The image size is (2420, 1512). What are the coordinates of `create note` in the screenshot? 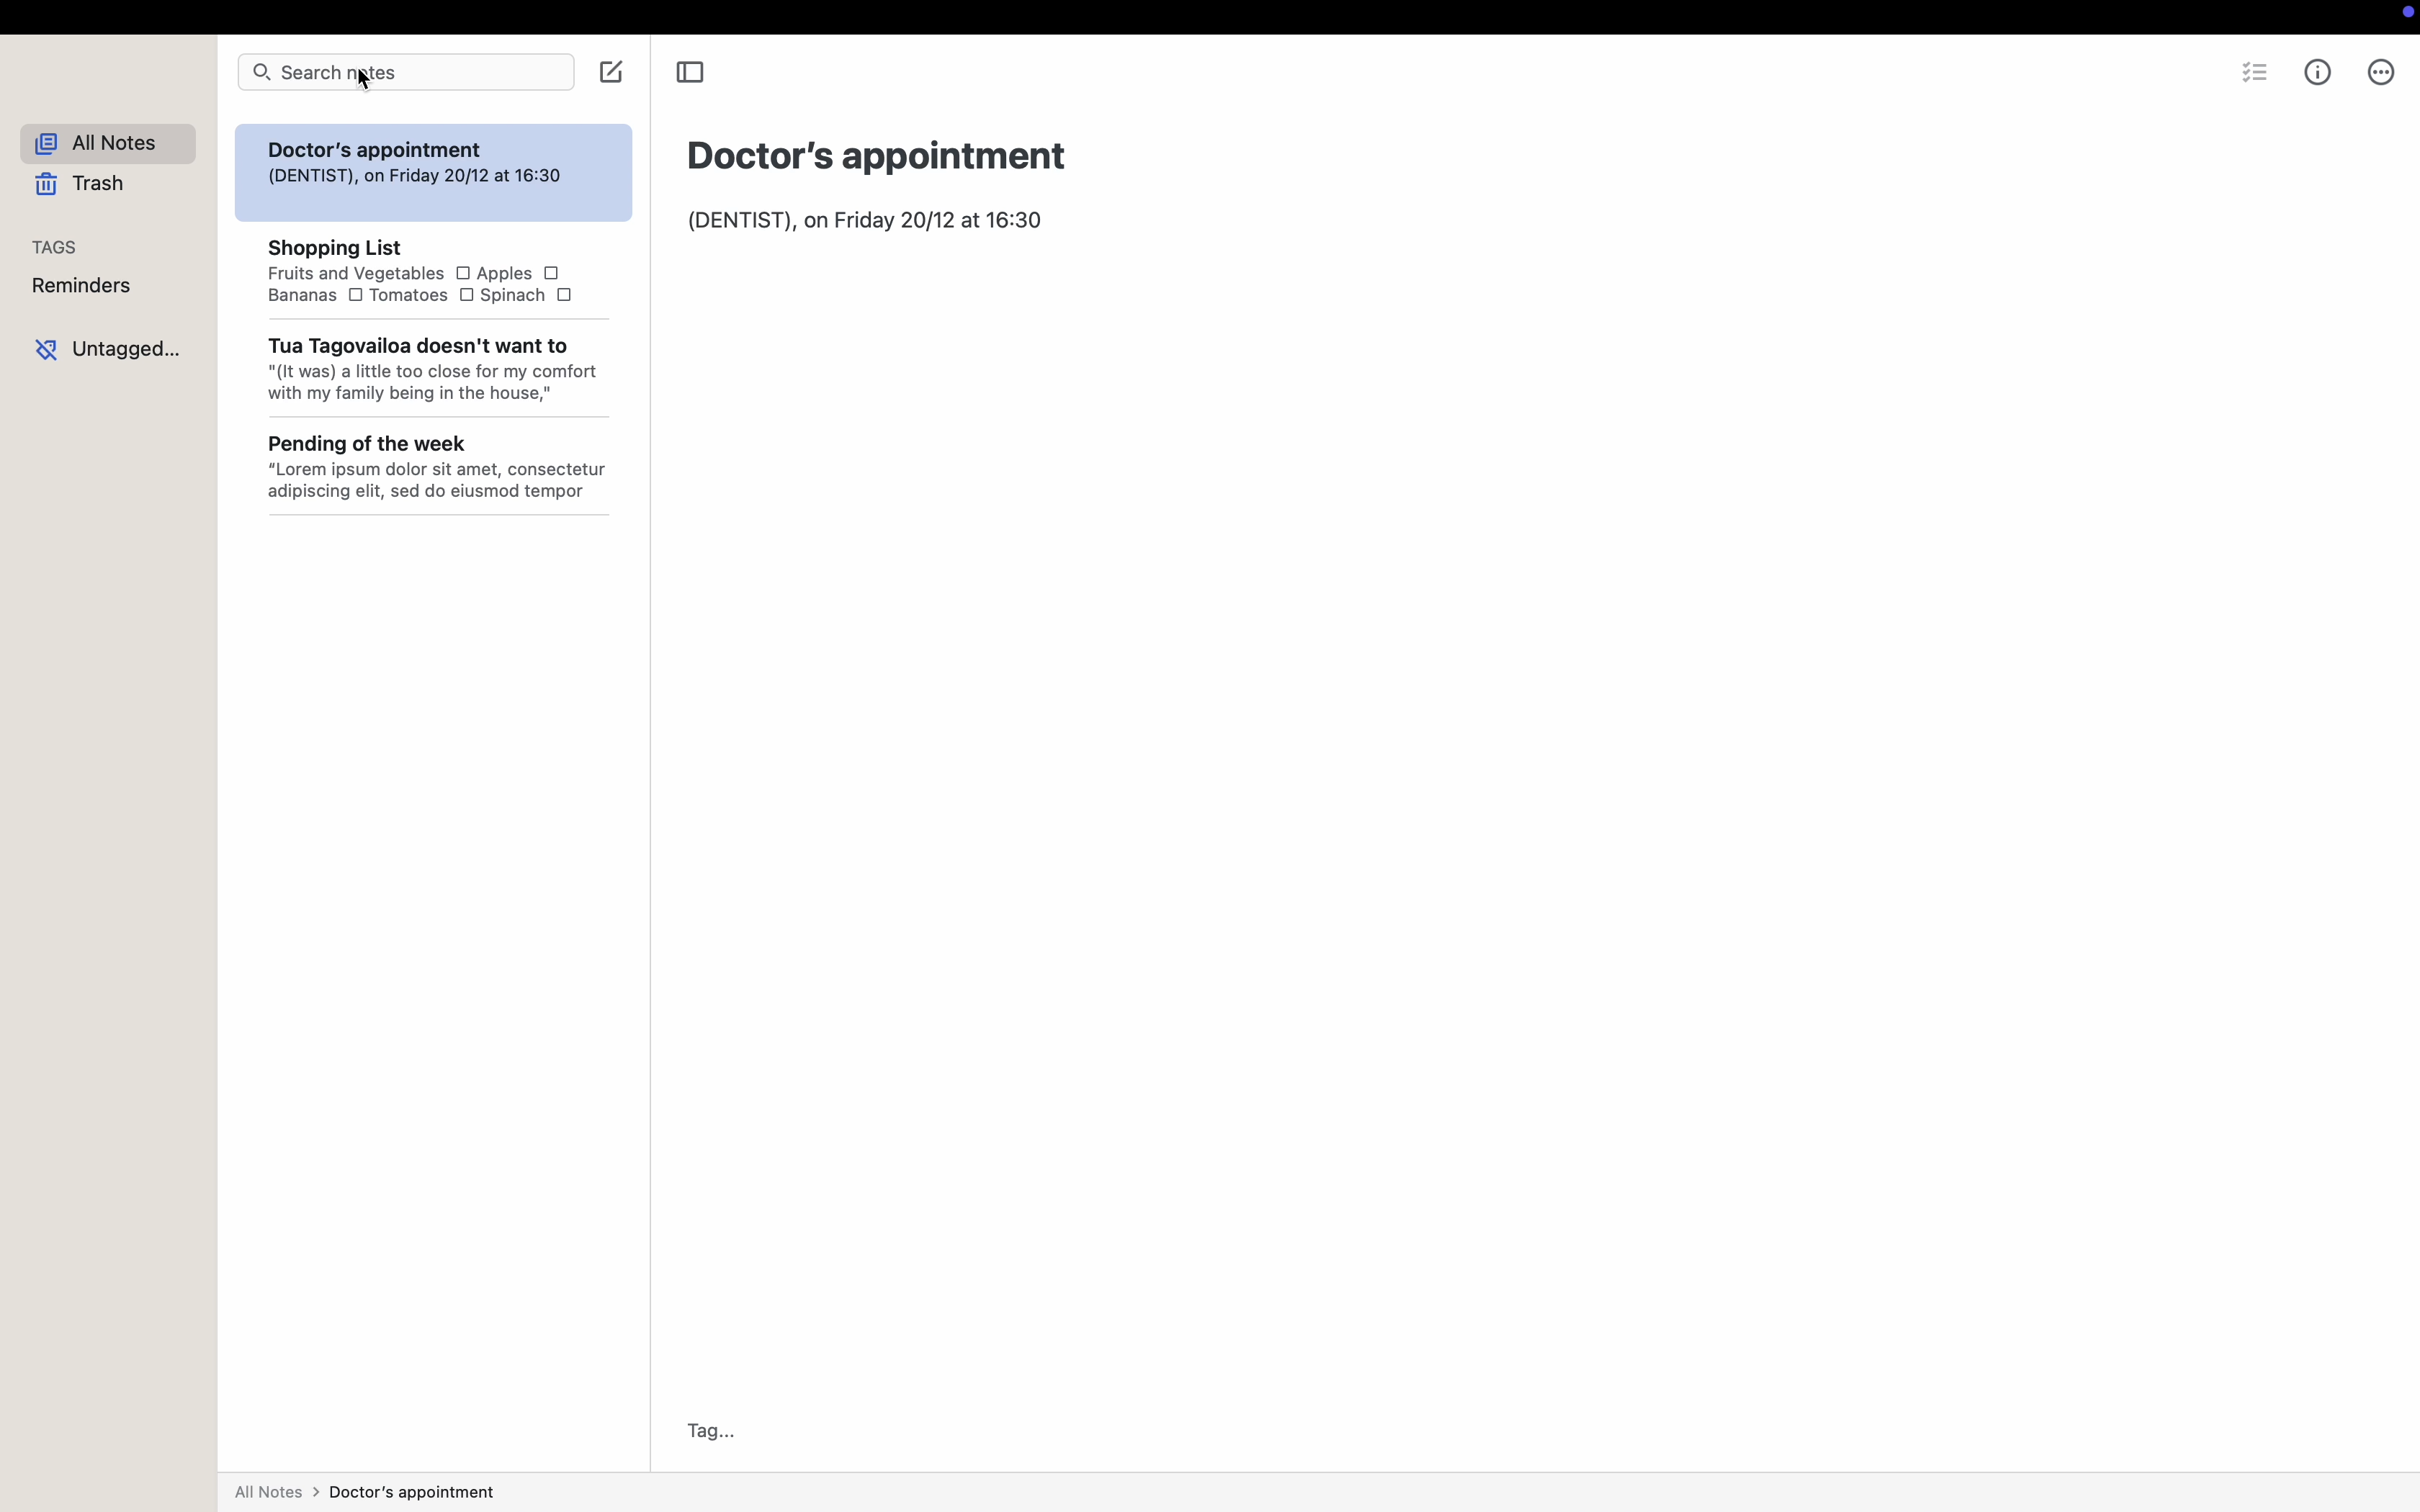 It's located at (612, 72).